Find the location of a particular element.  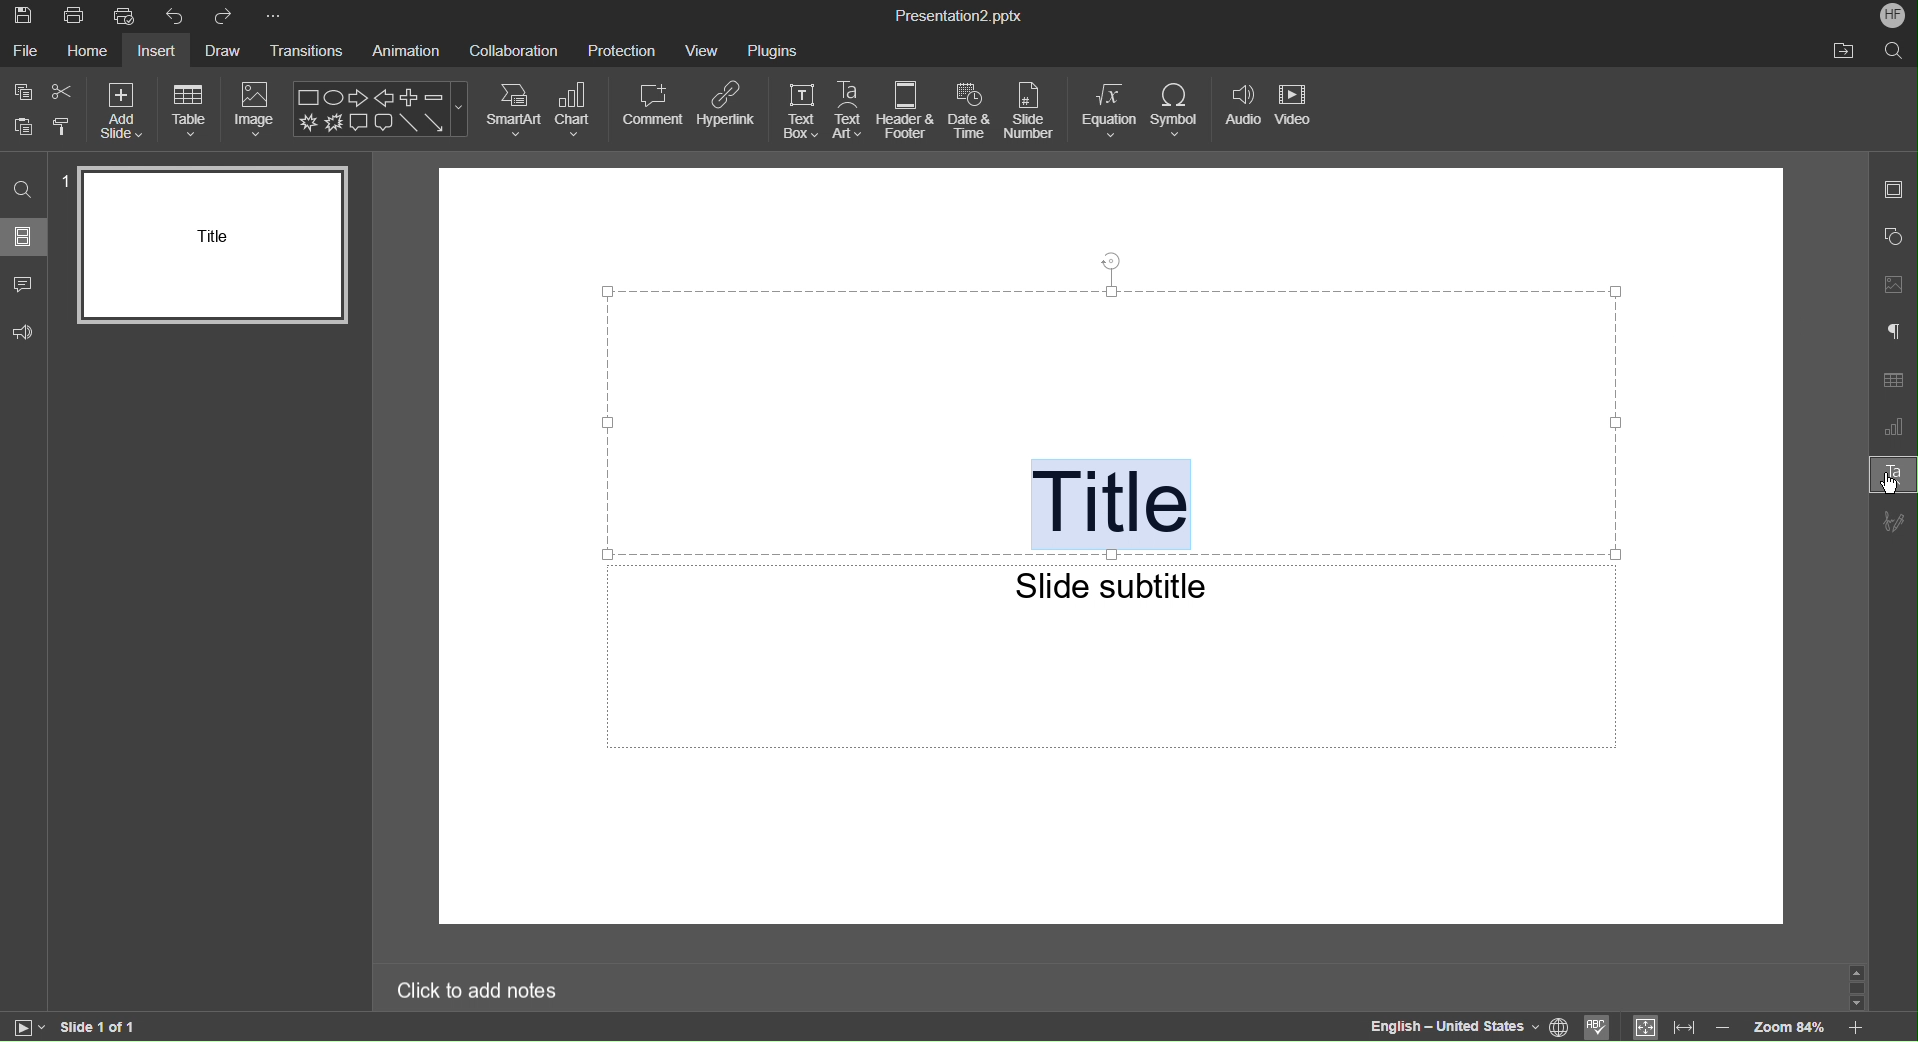

Slide subtitle is located at coordinates (1109, 586).